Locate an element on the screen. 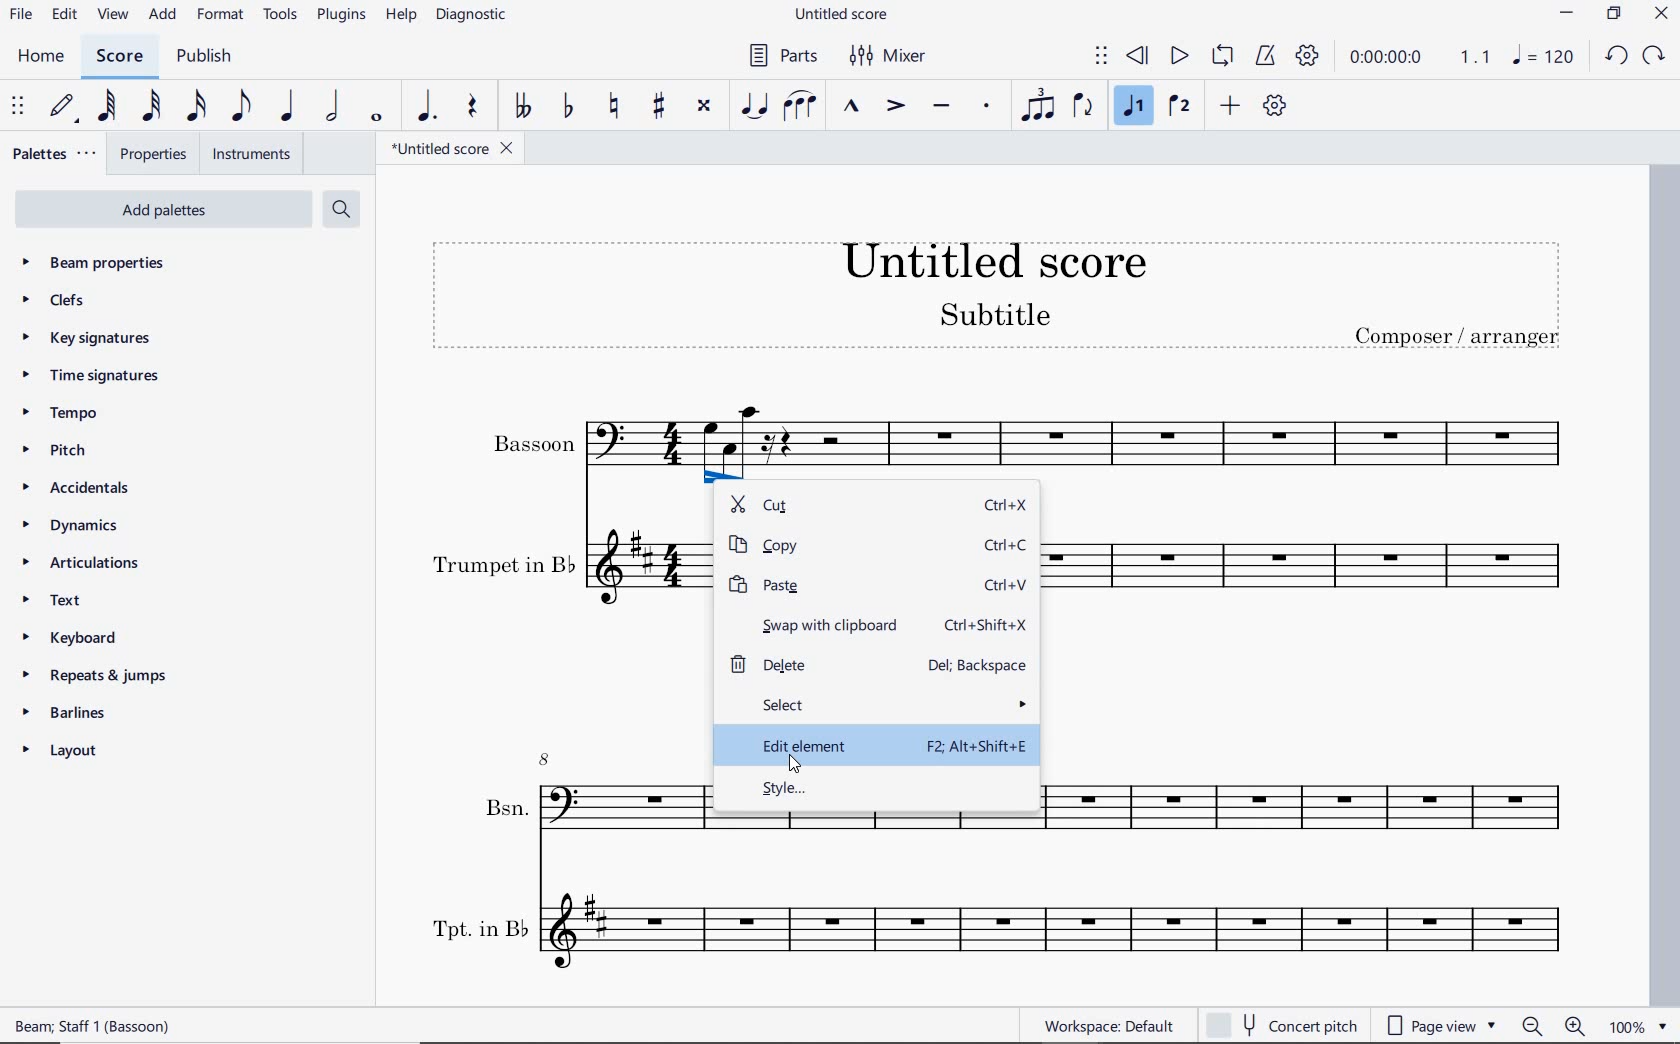 The image size is (1680, 1044). loop playback is located at coordinates (1222, 58).